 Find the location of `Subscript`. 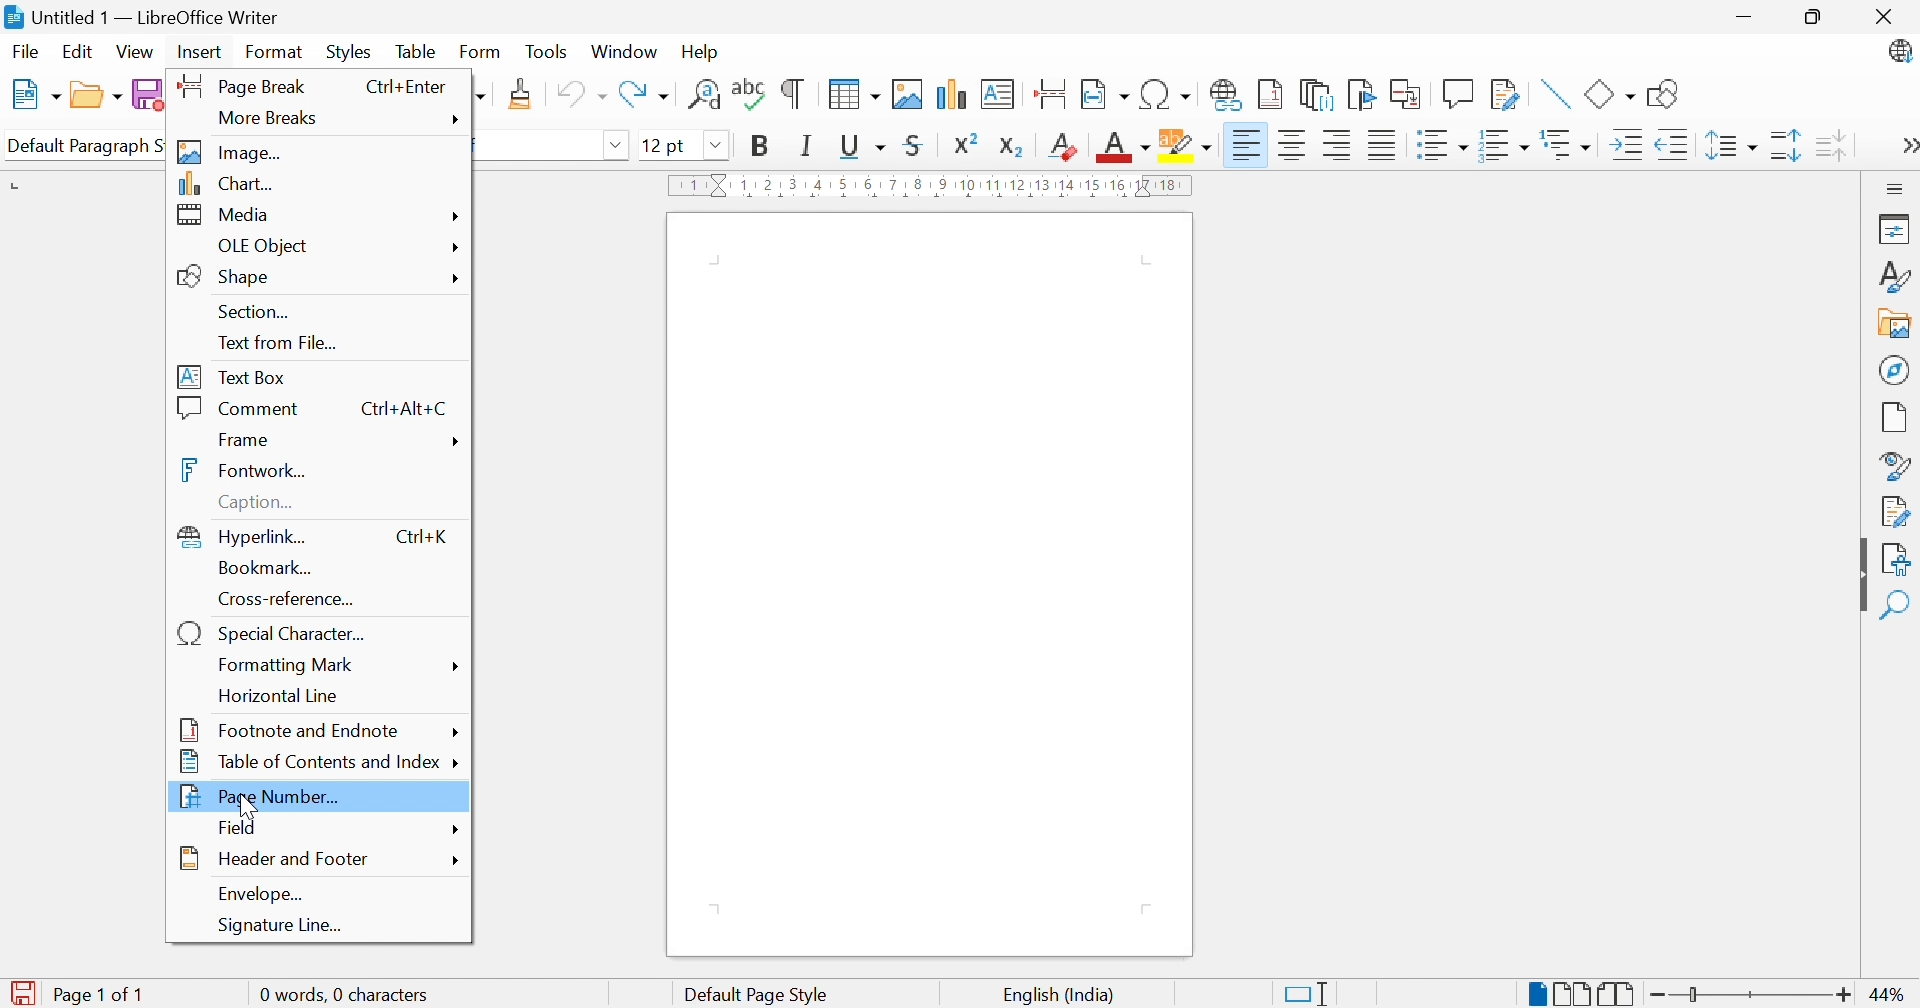

Subscript is located at coordinates (1061, 148).